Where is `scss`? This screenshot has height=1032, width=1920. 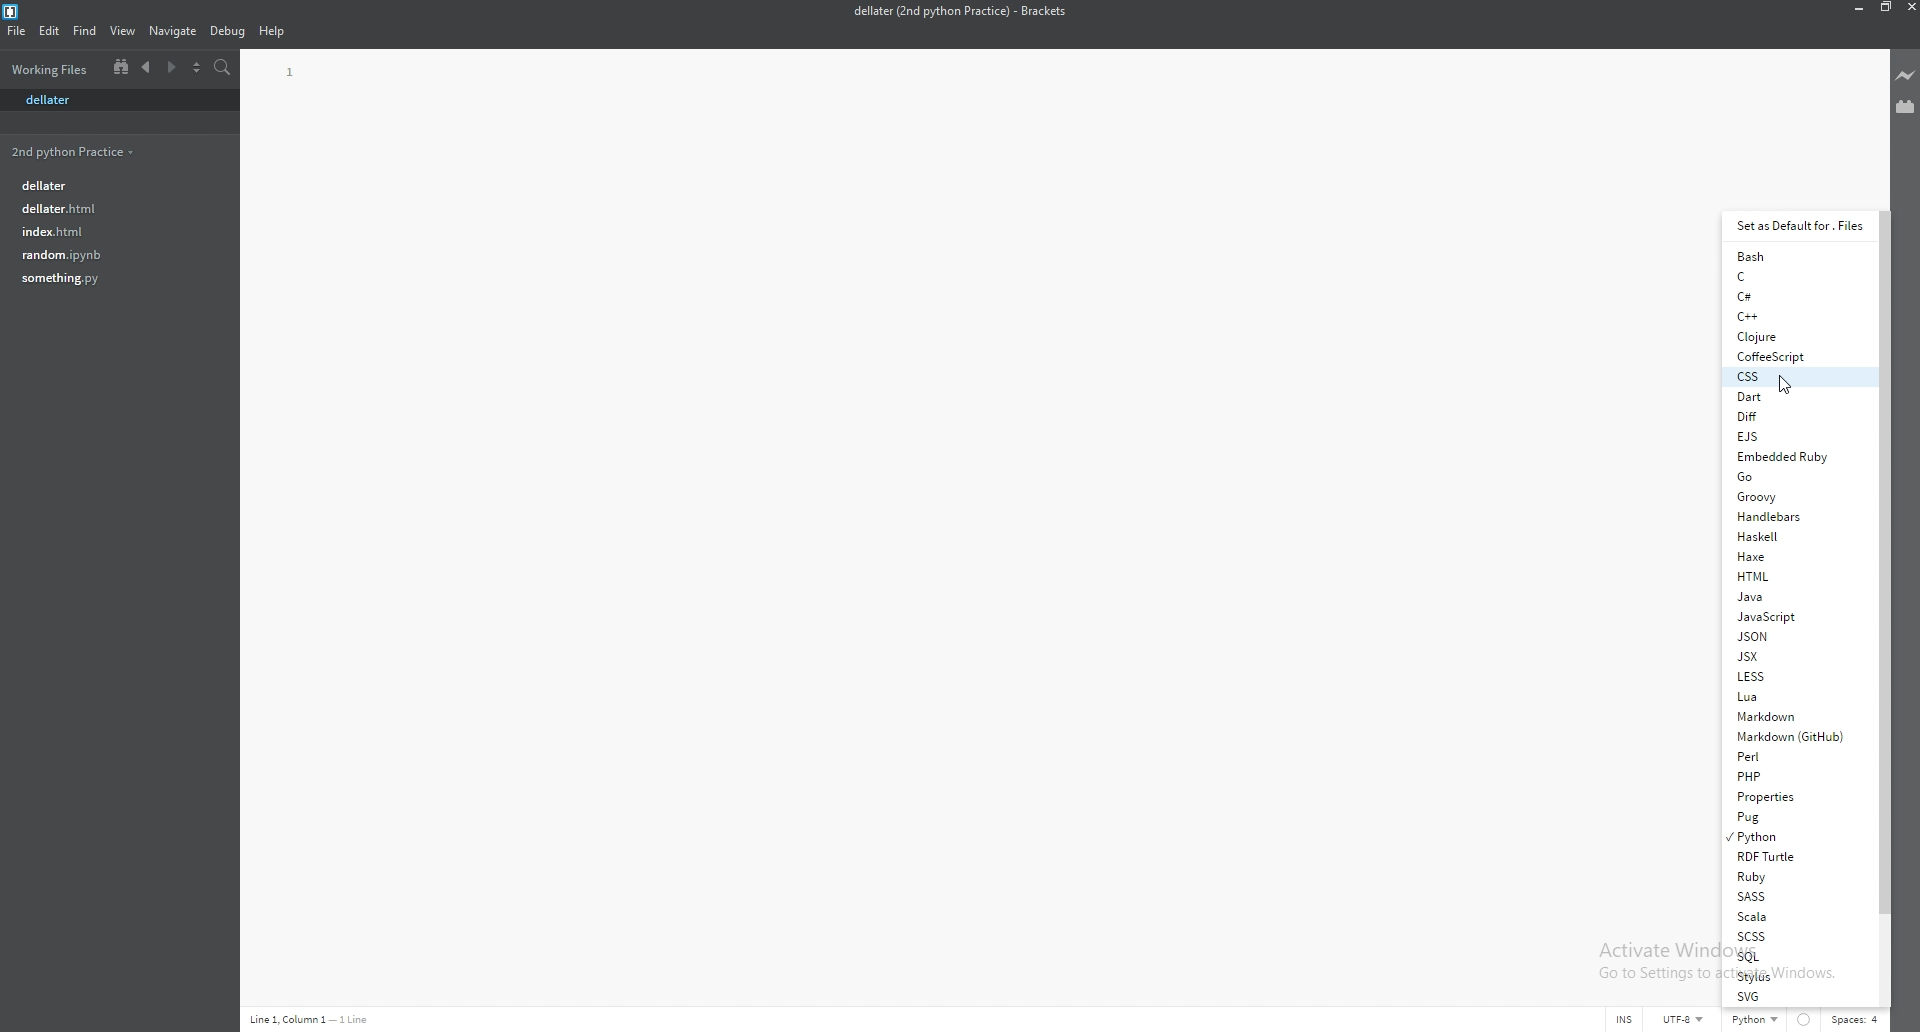 scss is located at coordinates (1795, 936).